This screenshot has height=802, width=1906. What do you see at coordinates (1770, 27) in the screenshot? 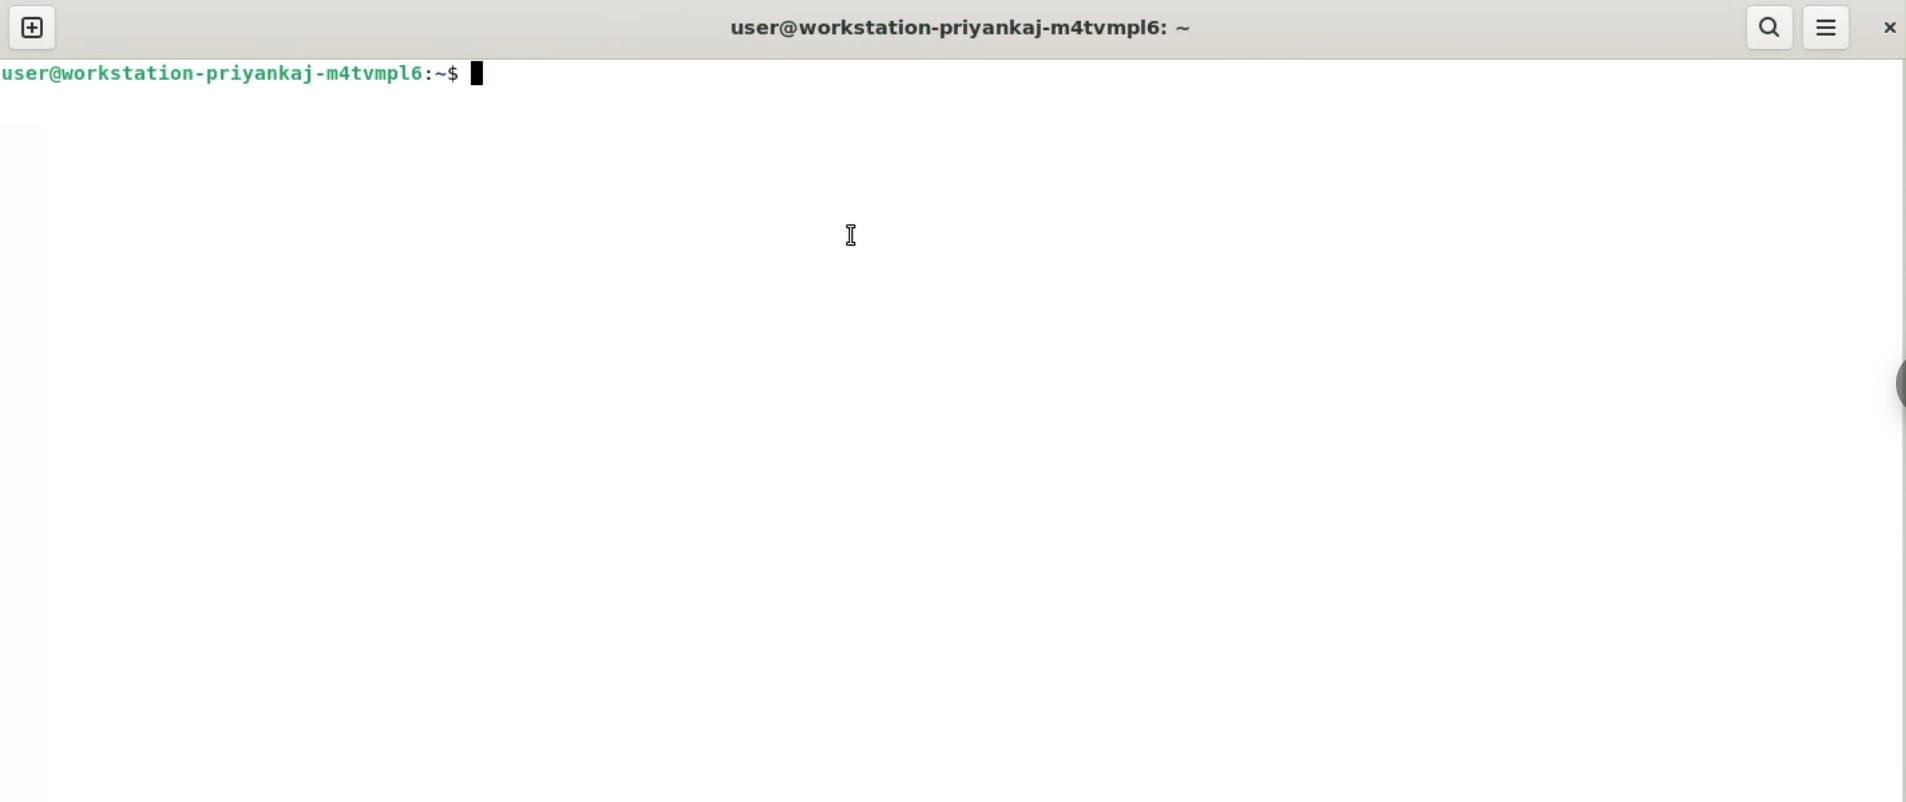
I see `search` at bounding box center [1770, 27].